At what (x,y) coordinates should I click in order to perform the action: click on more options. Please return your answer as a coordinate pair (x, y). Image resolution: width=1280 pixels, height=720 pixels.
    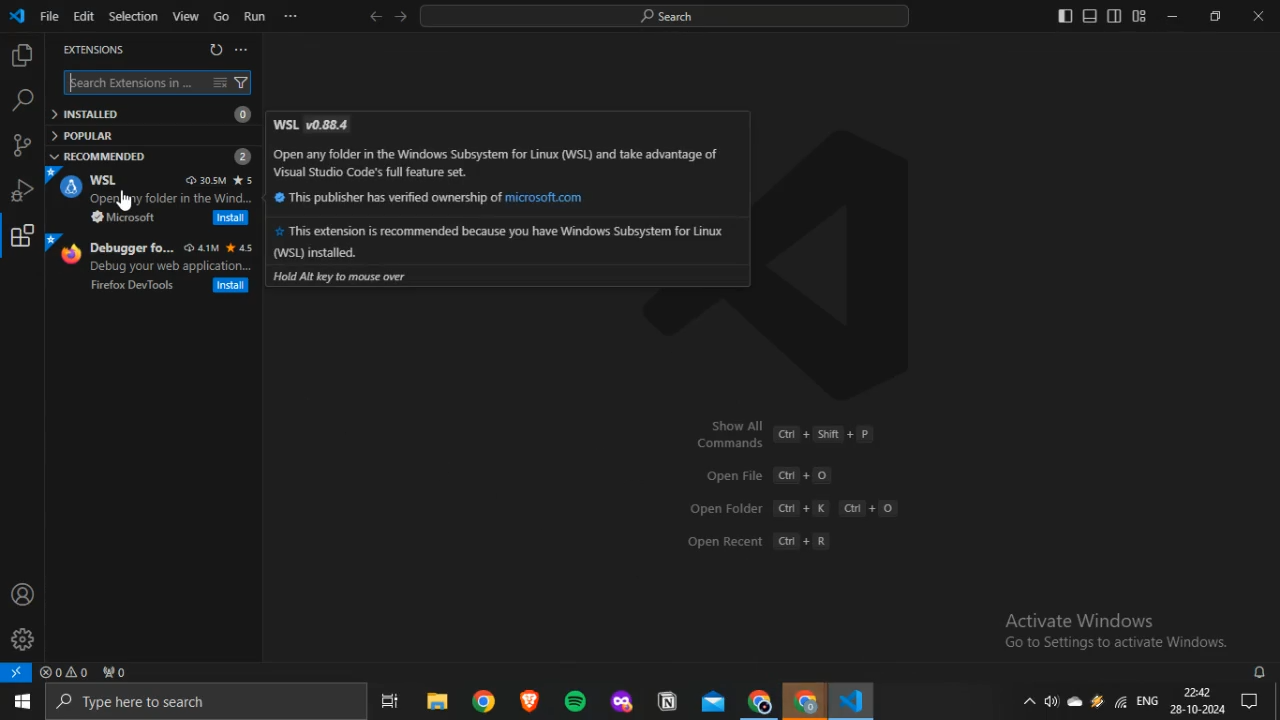
    Looking at the image, I should click on (290, 15).